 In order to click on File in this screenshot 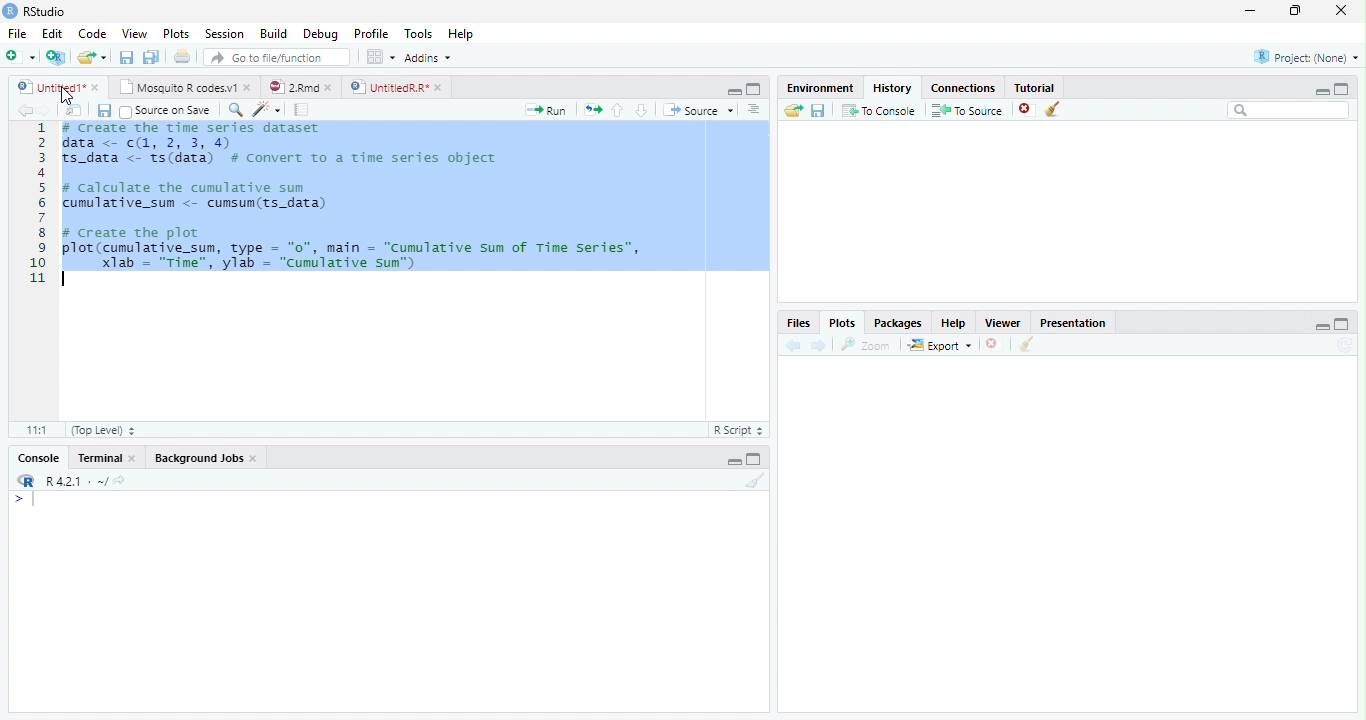, I will do `click(16, 34)`.